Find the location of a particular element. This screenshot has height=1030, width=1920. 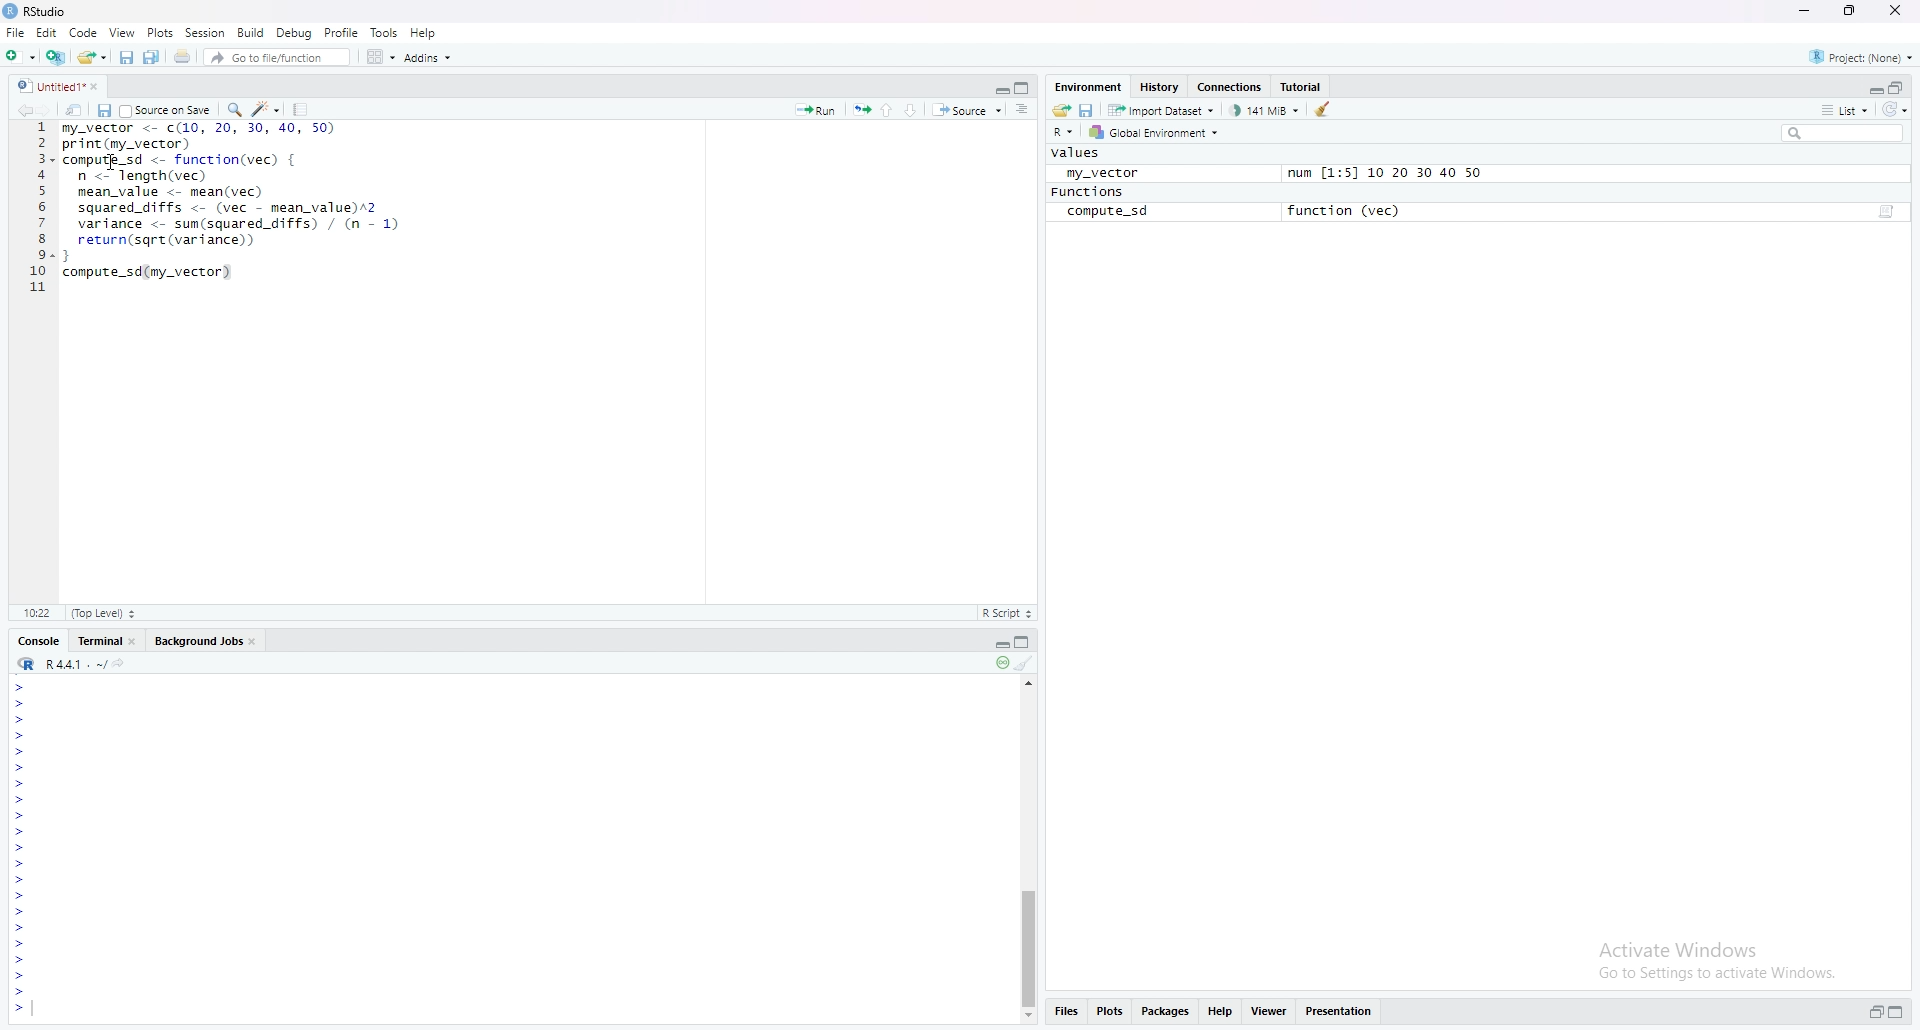

ADDins is located at coordinates (427, 58).